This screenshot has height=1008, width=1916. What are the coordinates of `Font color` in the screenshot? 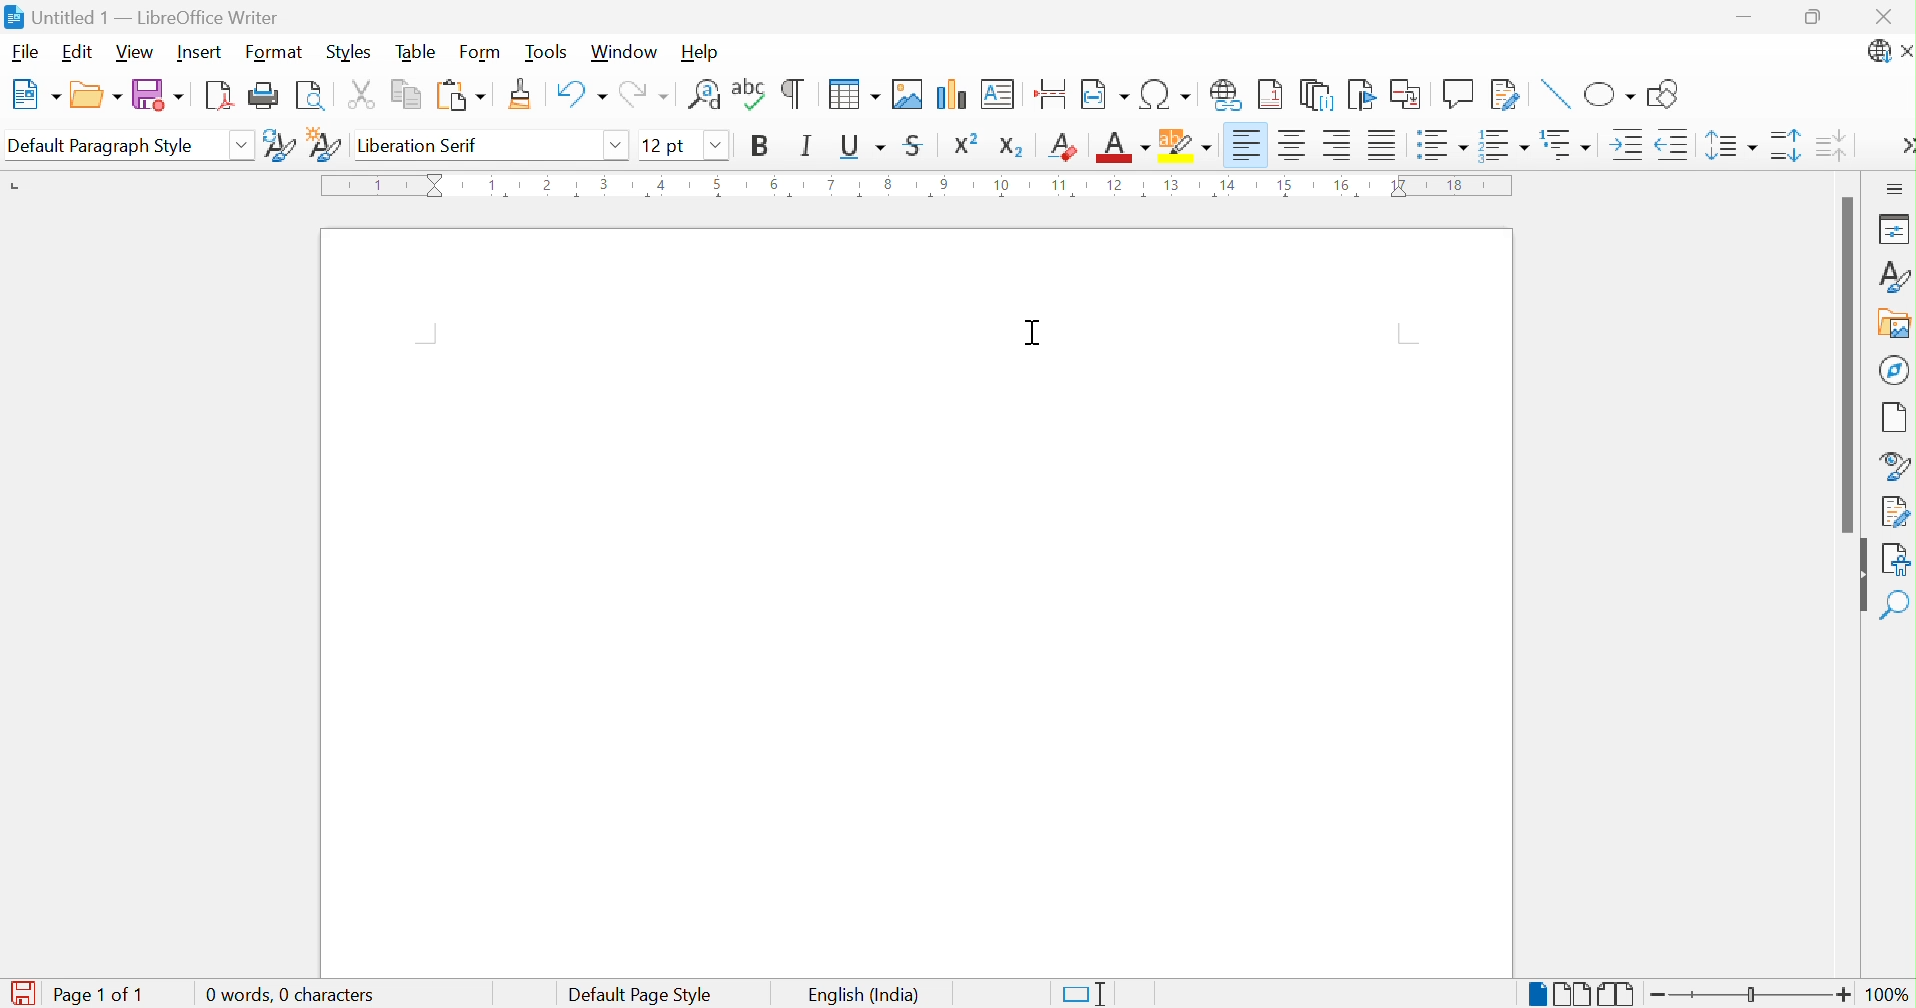 It's located at (1123, 149).